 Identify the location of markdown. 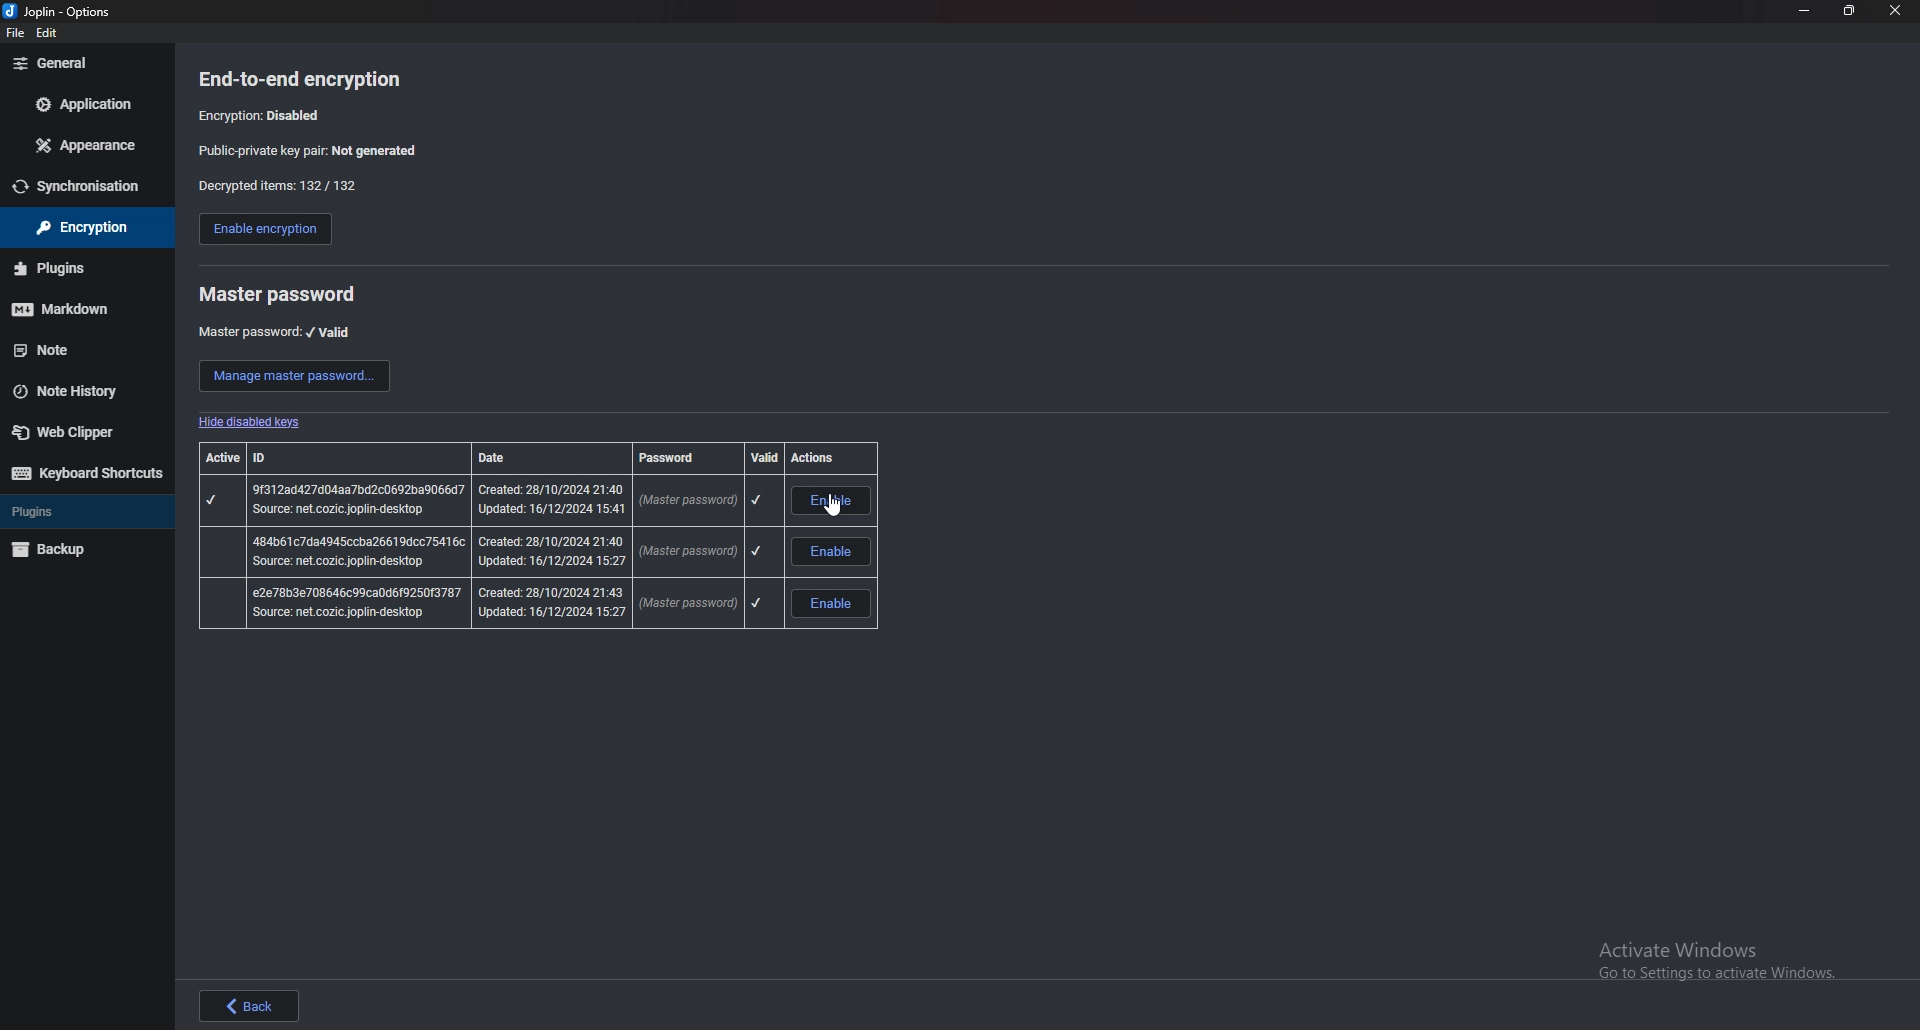
(80, 309).